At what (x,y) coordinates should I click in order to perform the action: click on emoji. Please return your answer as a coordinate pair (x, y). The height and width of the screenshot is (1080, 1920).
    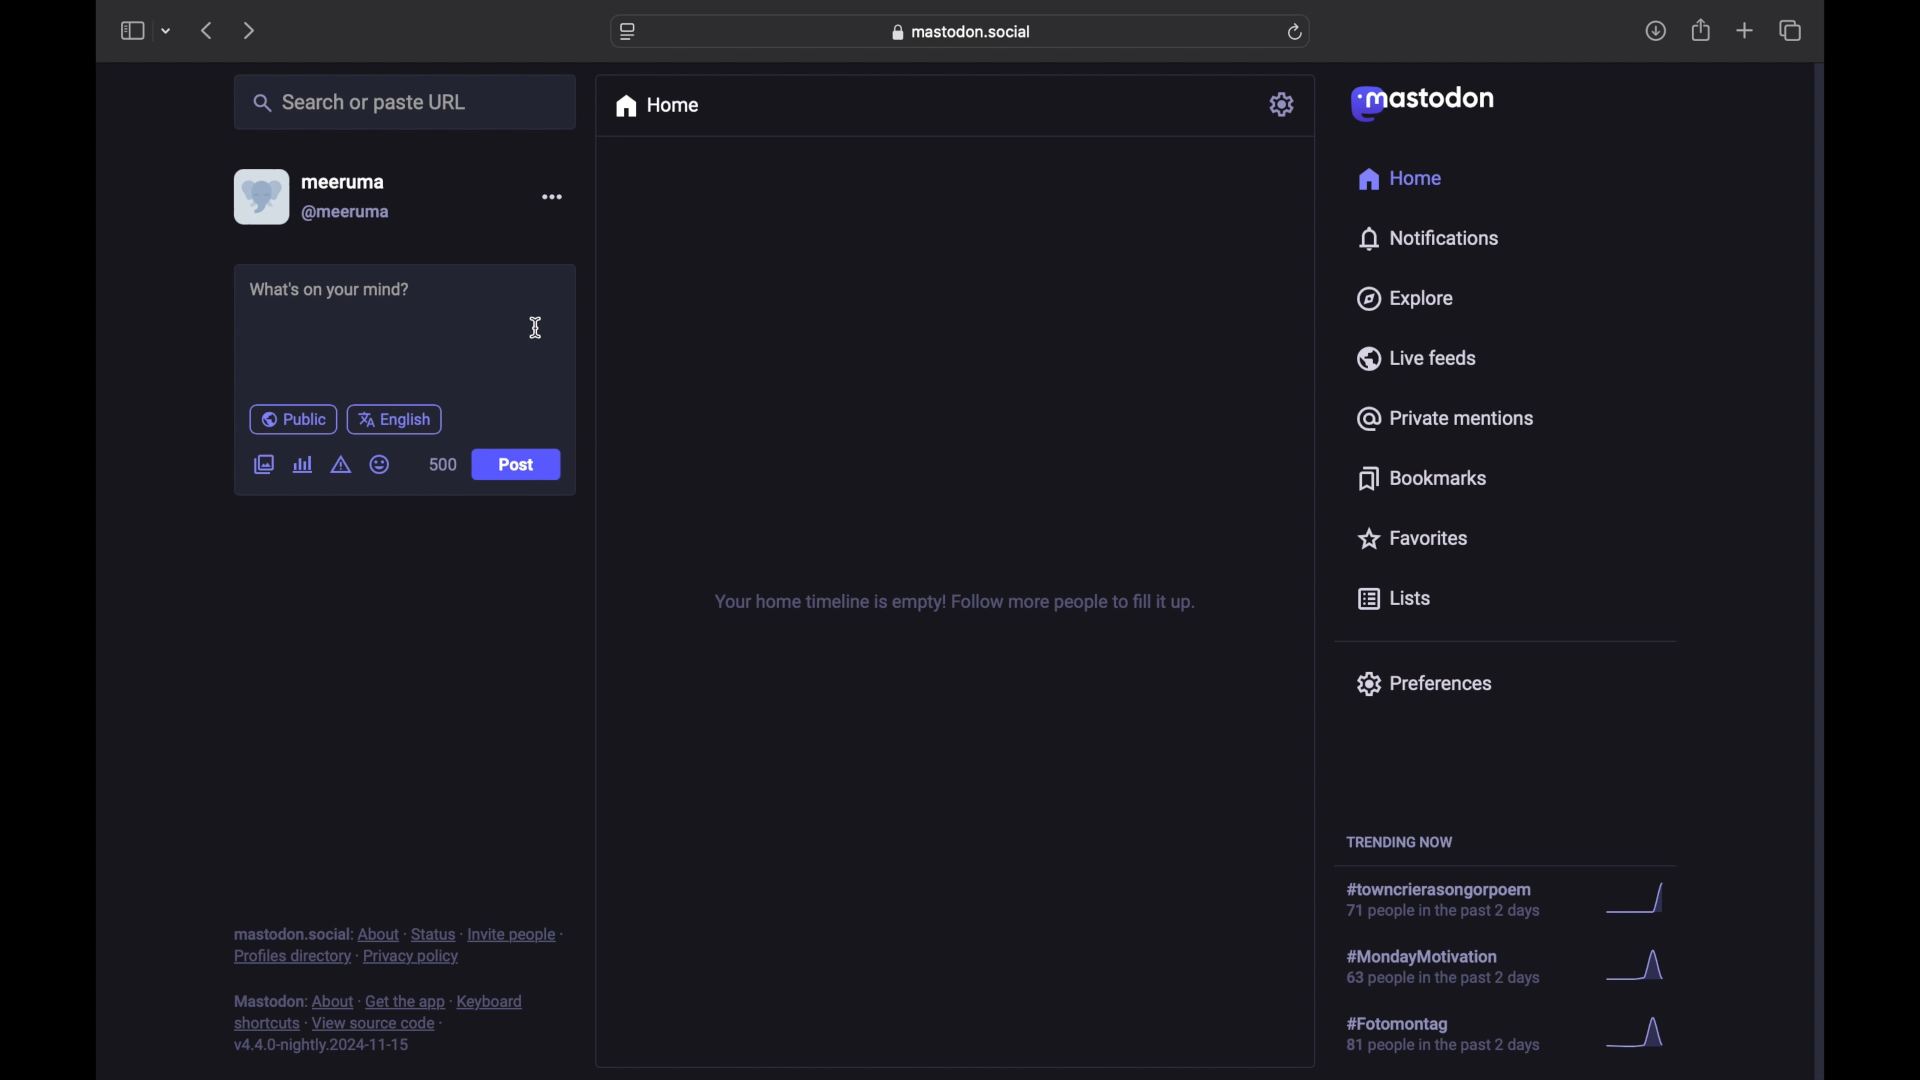
    Looking at the image, I should click on (379, 464).